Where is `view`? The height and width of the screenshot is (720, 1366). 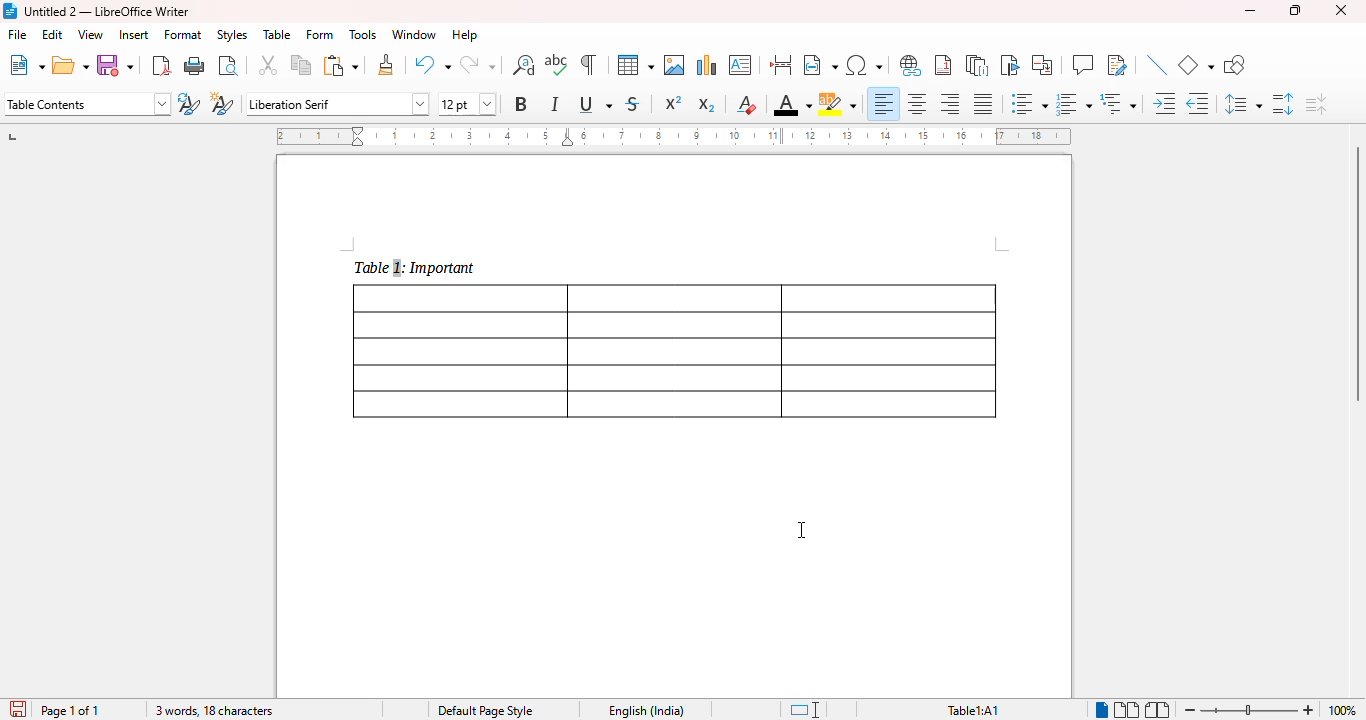
view is located at coordinates (91, 34).